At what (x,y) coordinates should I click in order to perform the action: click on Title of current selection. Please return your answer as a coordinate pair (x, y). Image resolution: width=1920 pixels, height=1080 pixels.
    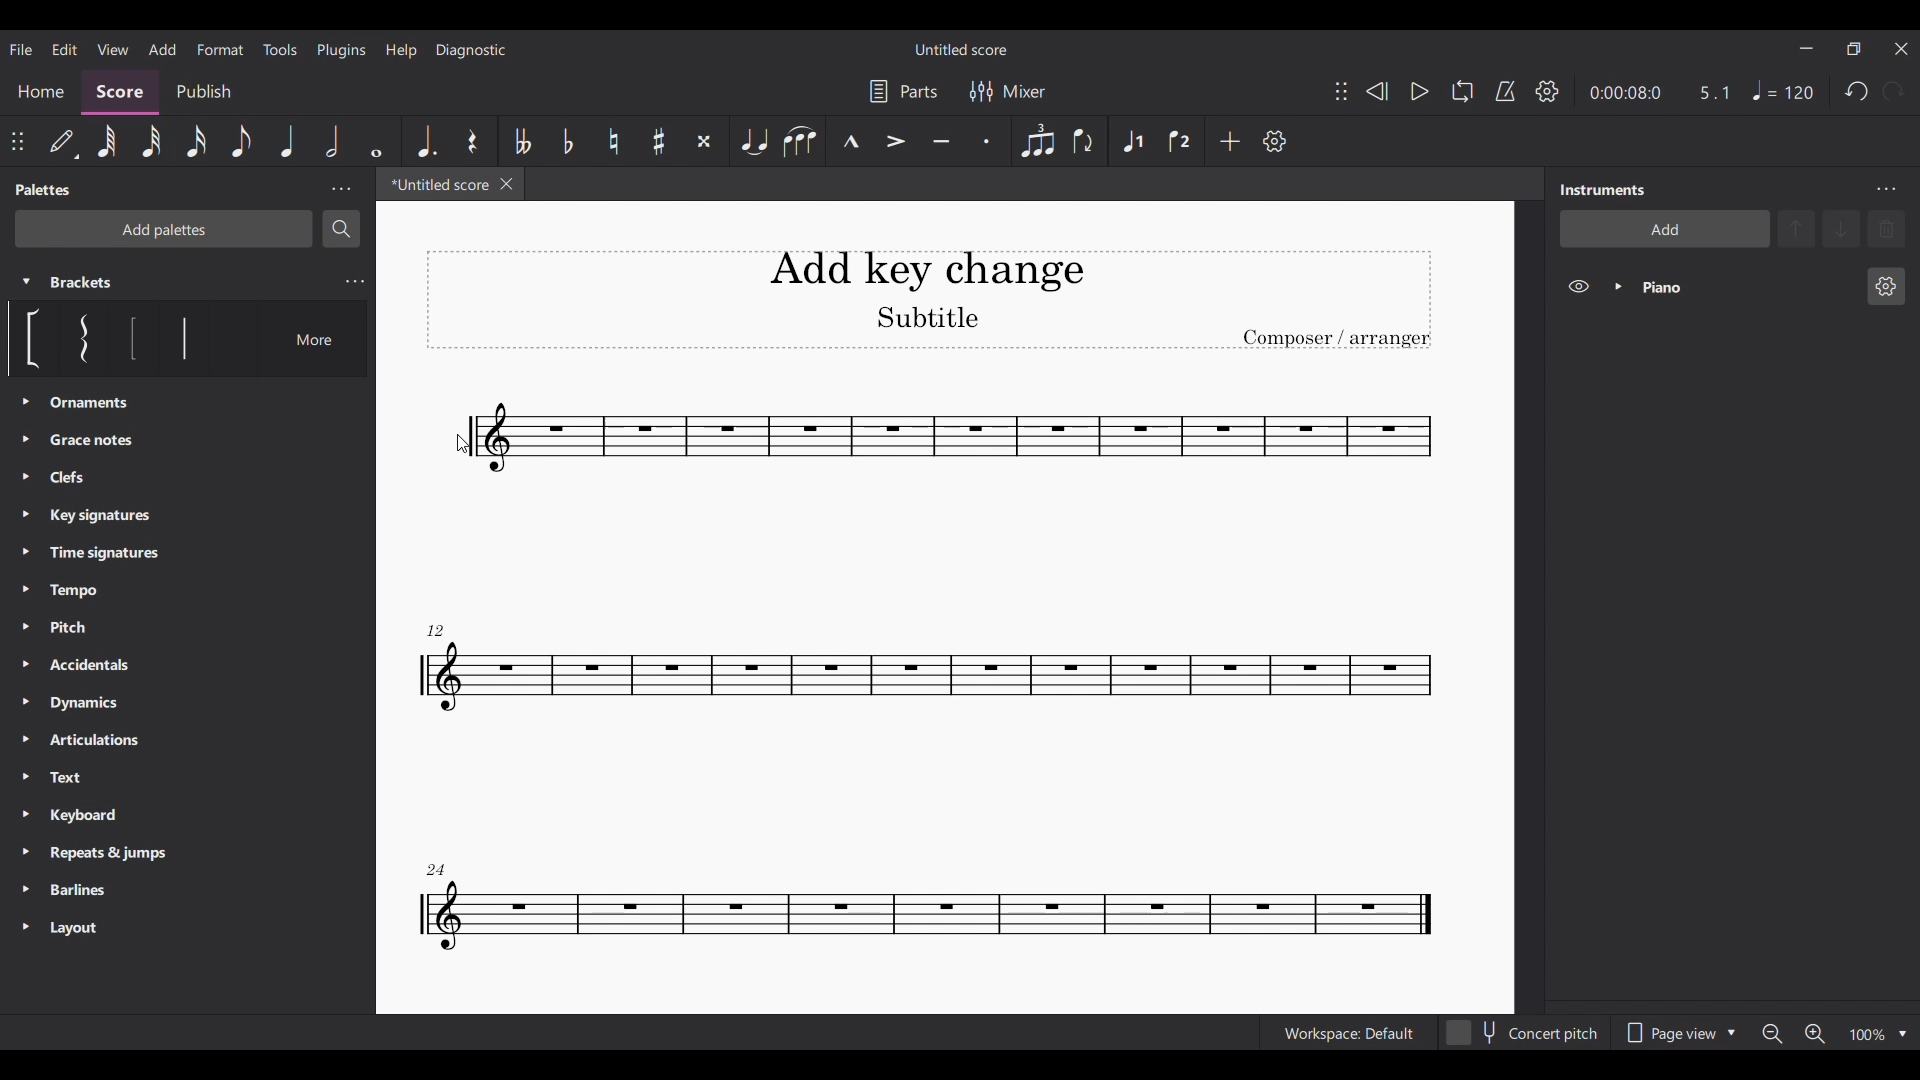
    Looking at the image, I should click on (82, 282).